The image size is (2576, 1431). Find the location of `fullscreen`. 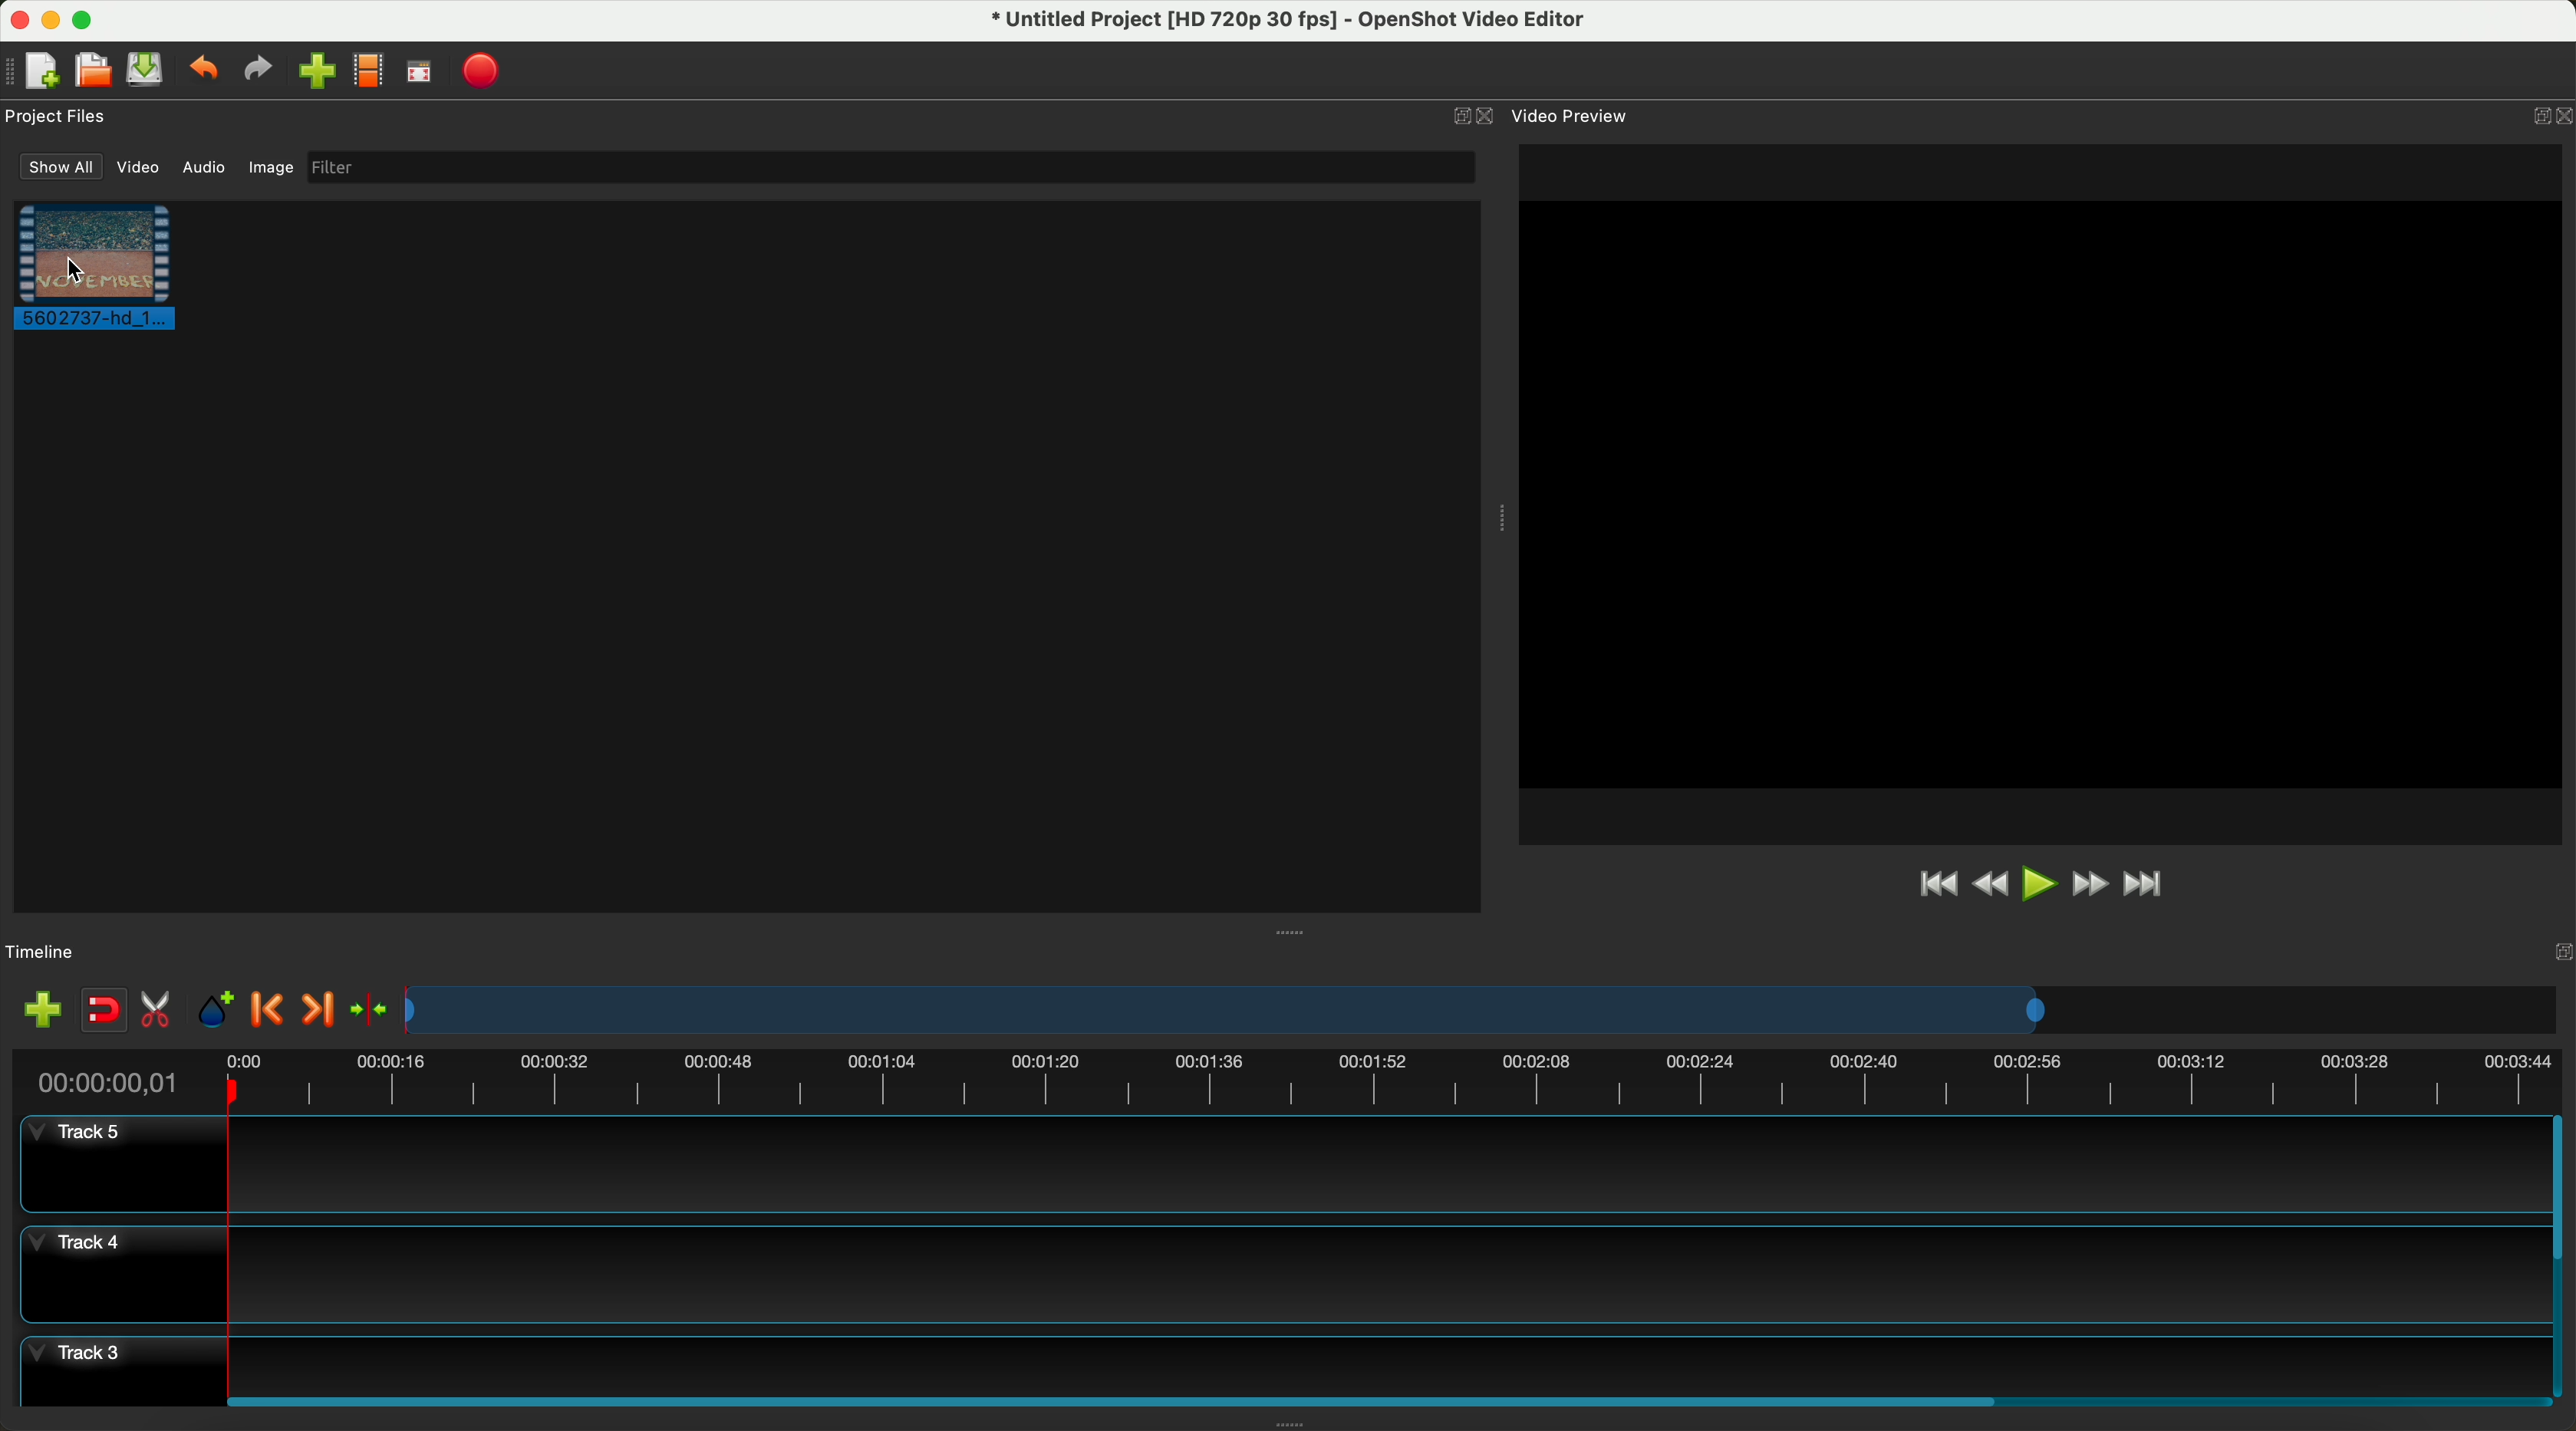

fullscreen is located at coordinates (417, 72).